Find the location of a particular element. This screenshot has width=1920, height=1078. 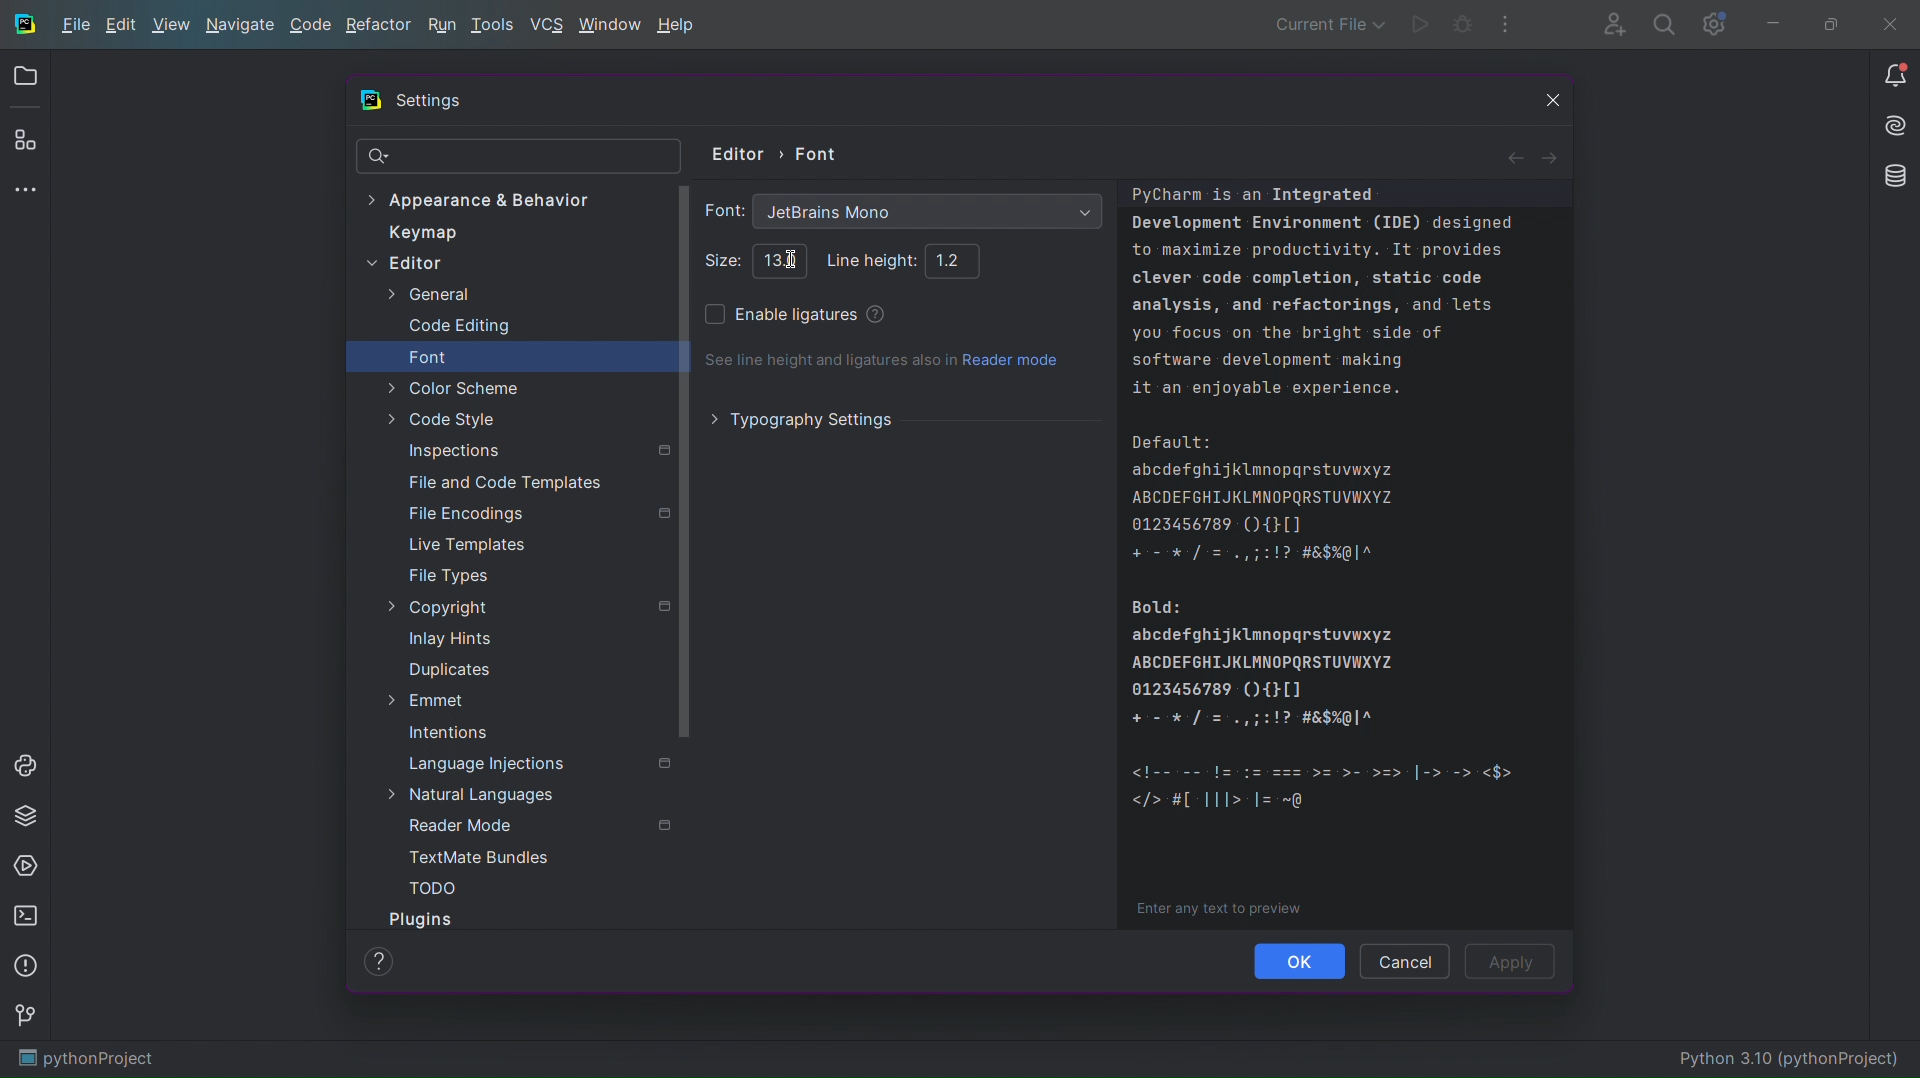

size is located at coordinates (721, 260).